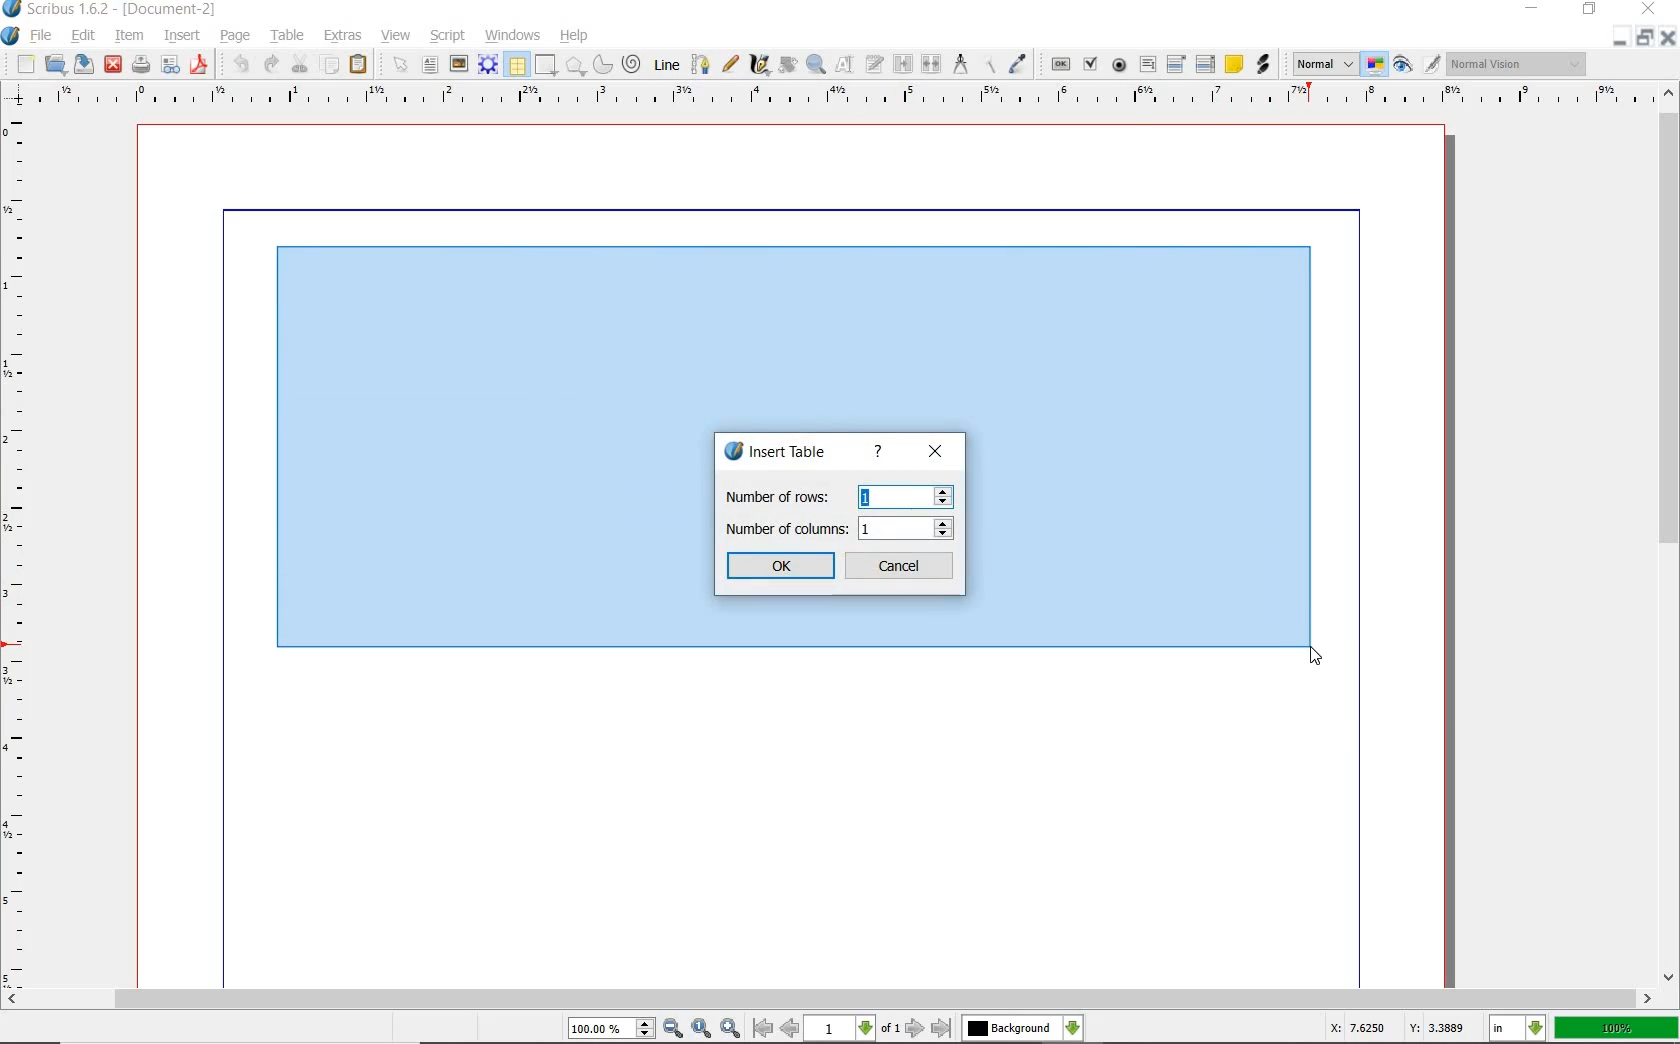 Image resolution: width=1680 pixels, height=1044 pixels. I want to click on zoom to, so click(703, 1030).